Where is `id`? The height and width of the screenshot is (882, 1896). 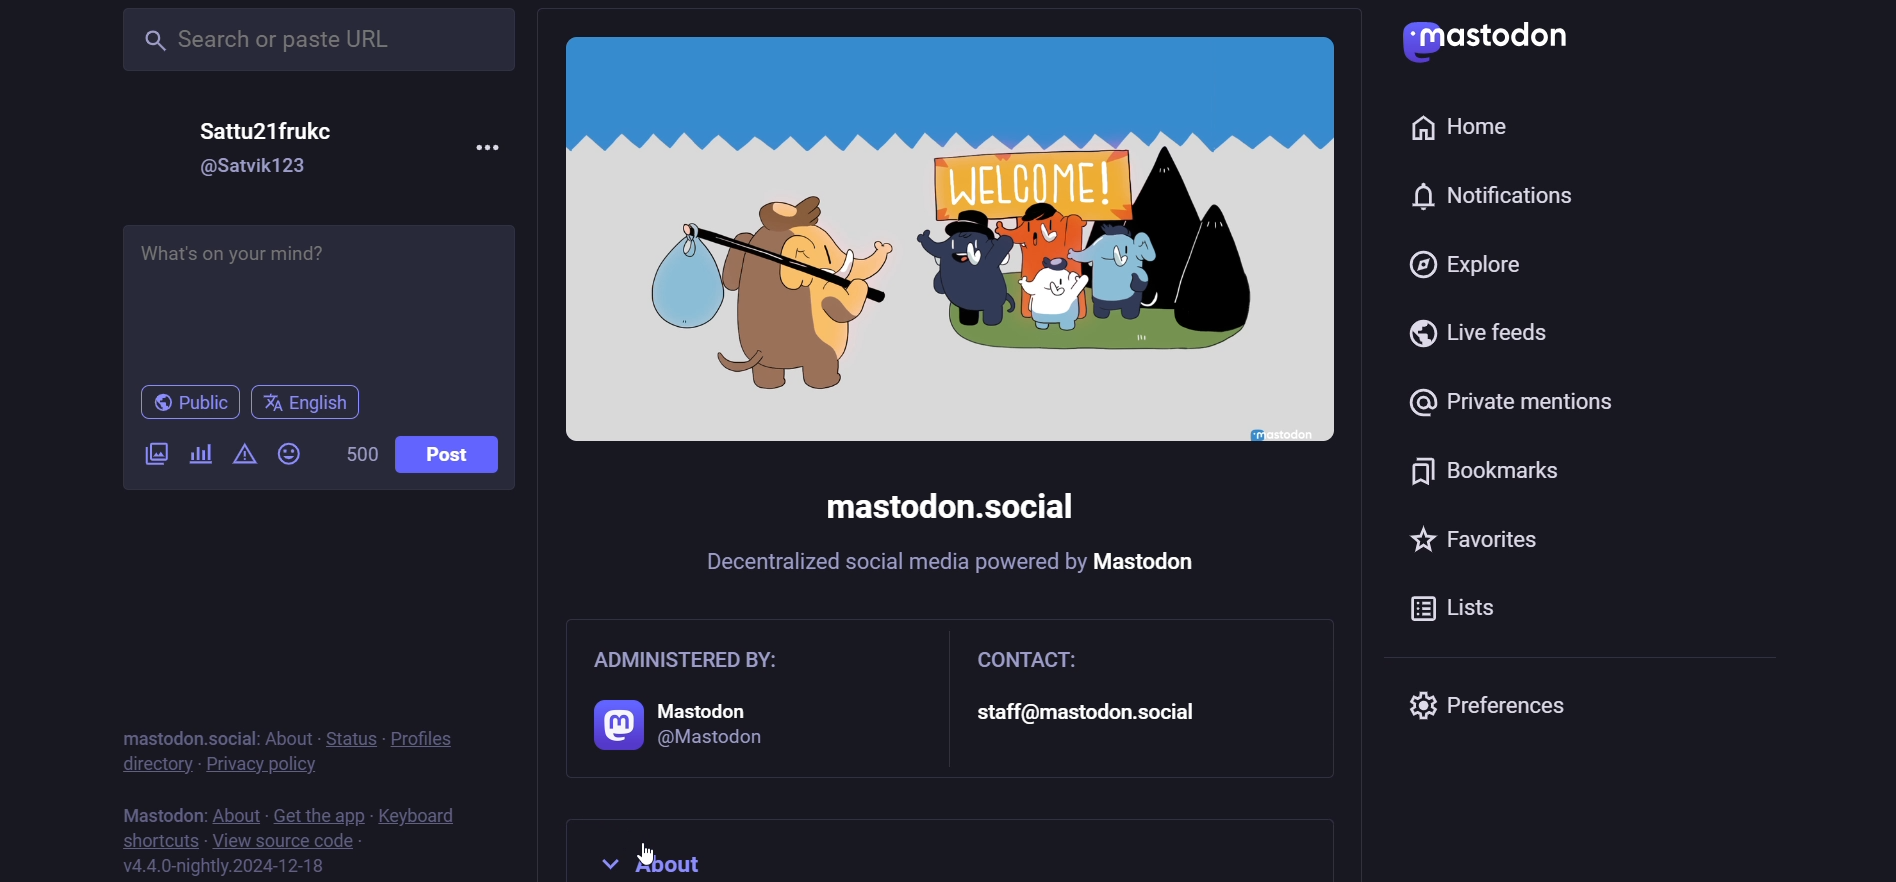 id is located at coordinates (258, 167).